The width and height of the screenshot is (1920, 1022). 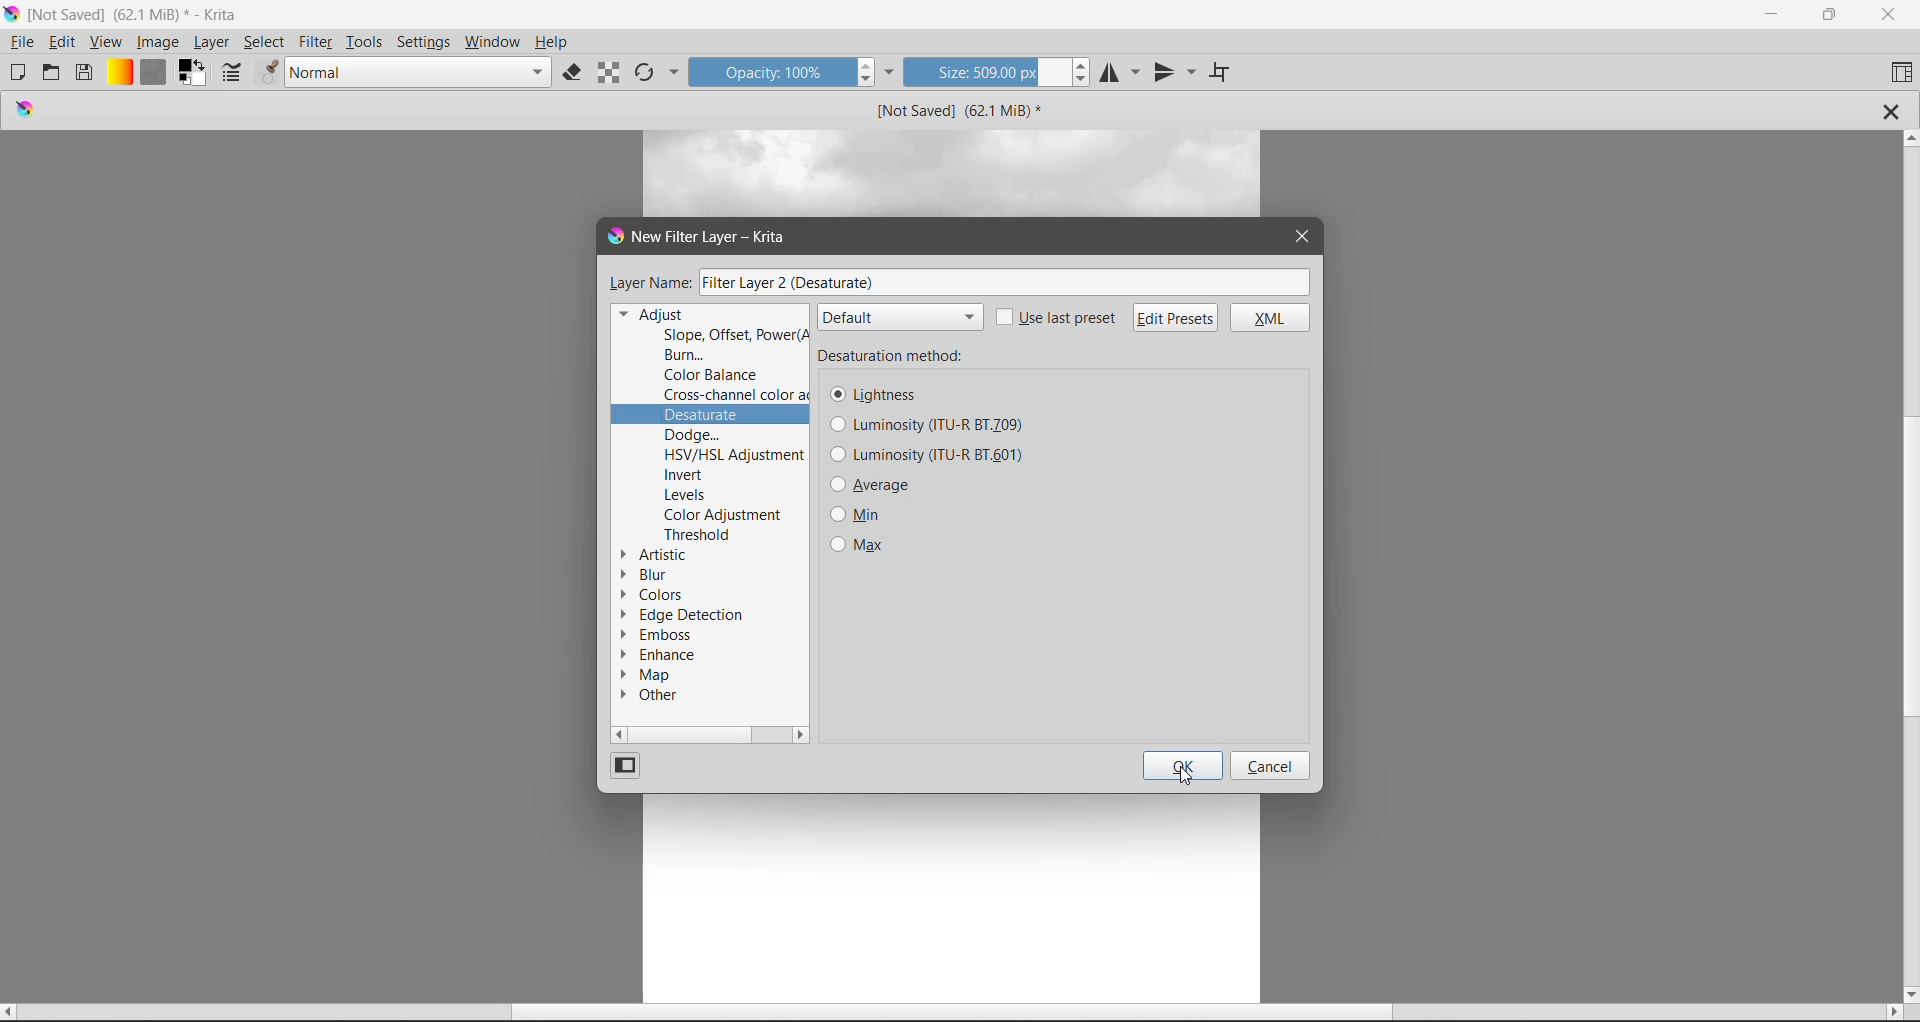 I want to click on Color Adjustment, so click(x=722, y=516).